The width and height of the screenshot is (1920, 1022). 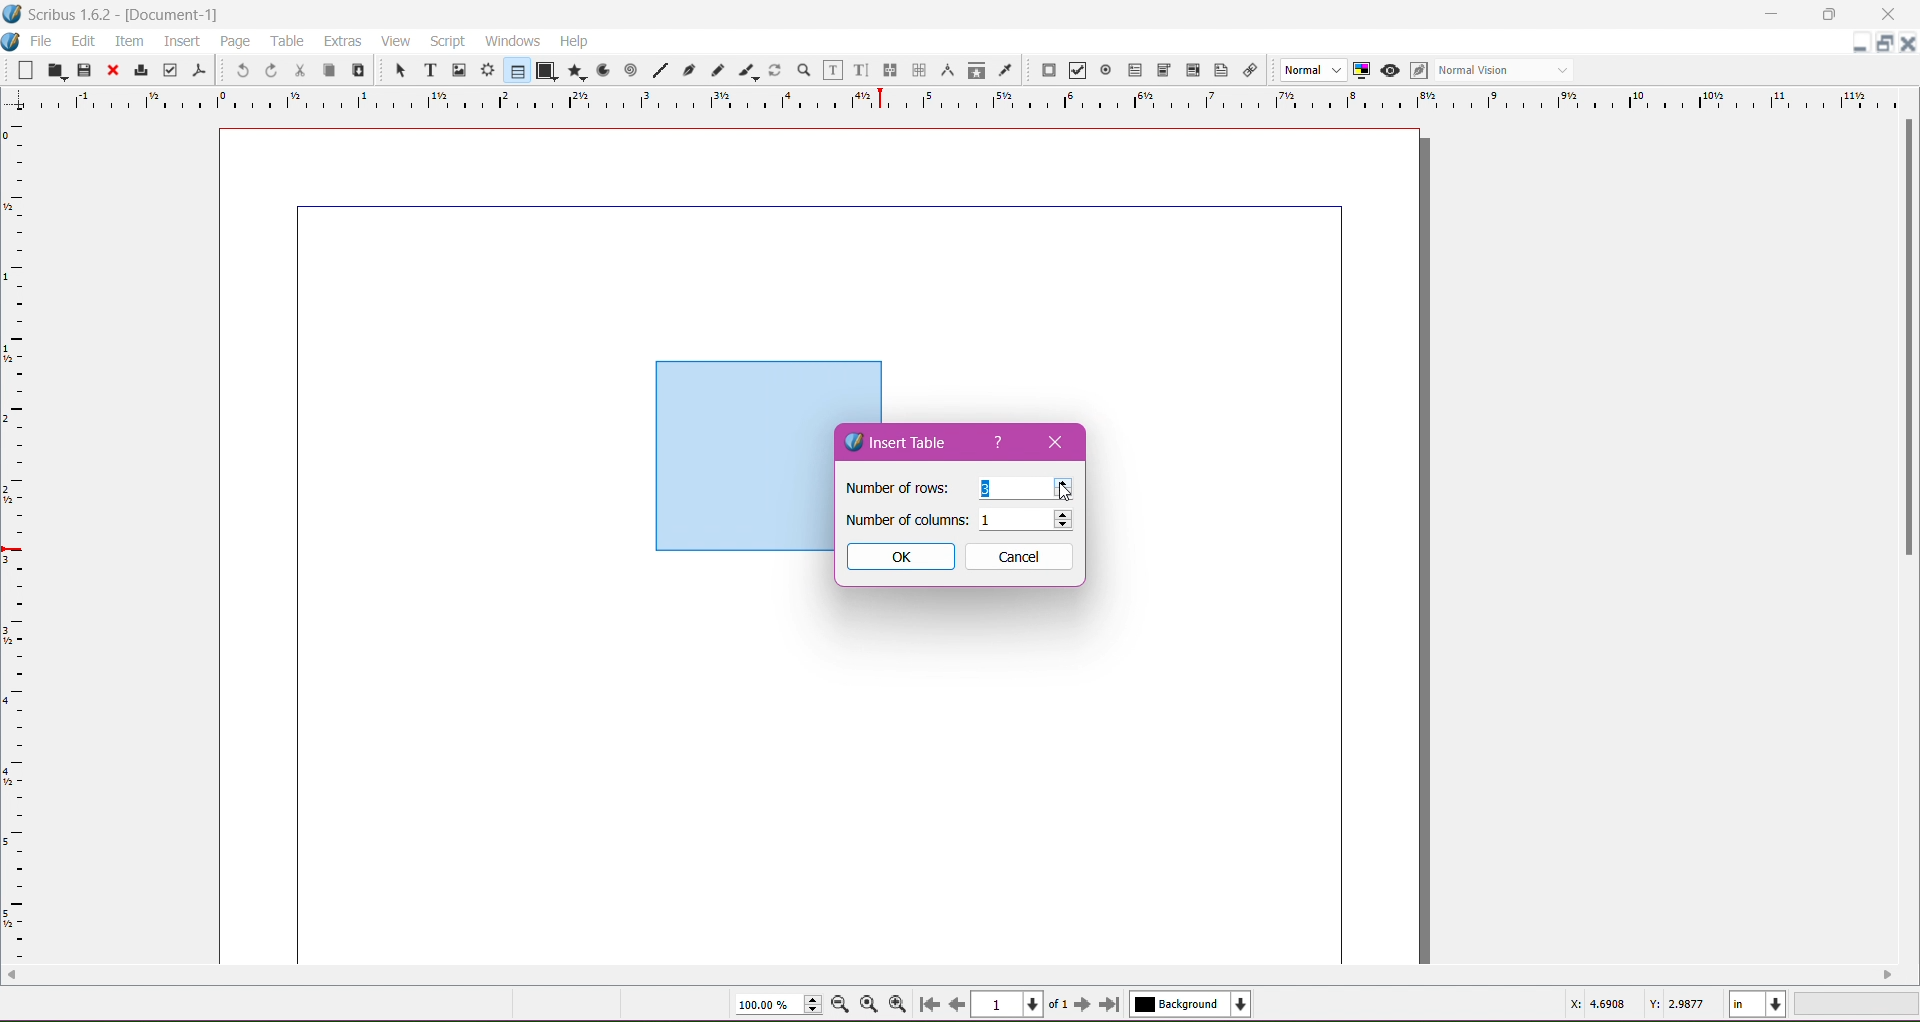 I want to click on Polygon, so click(x=573, y=70).